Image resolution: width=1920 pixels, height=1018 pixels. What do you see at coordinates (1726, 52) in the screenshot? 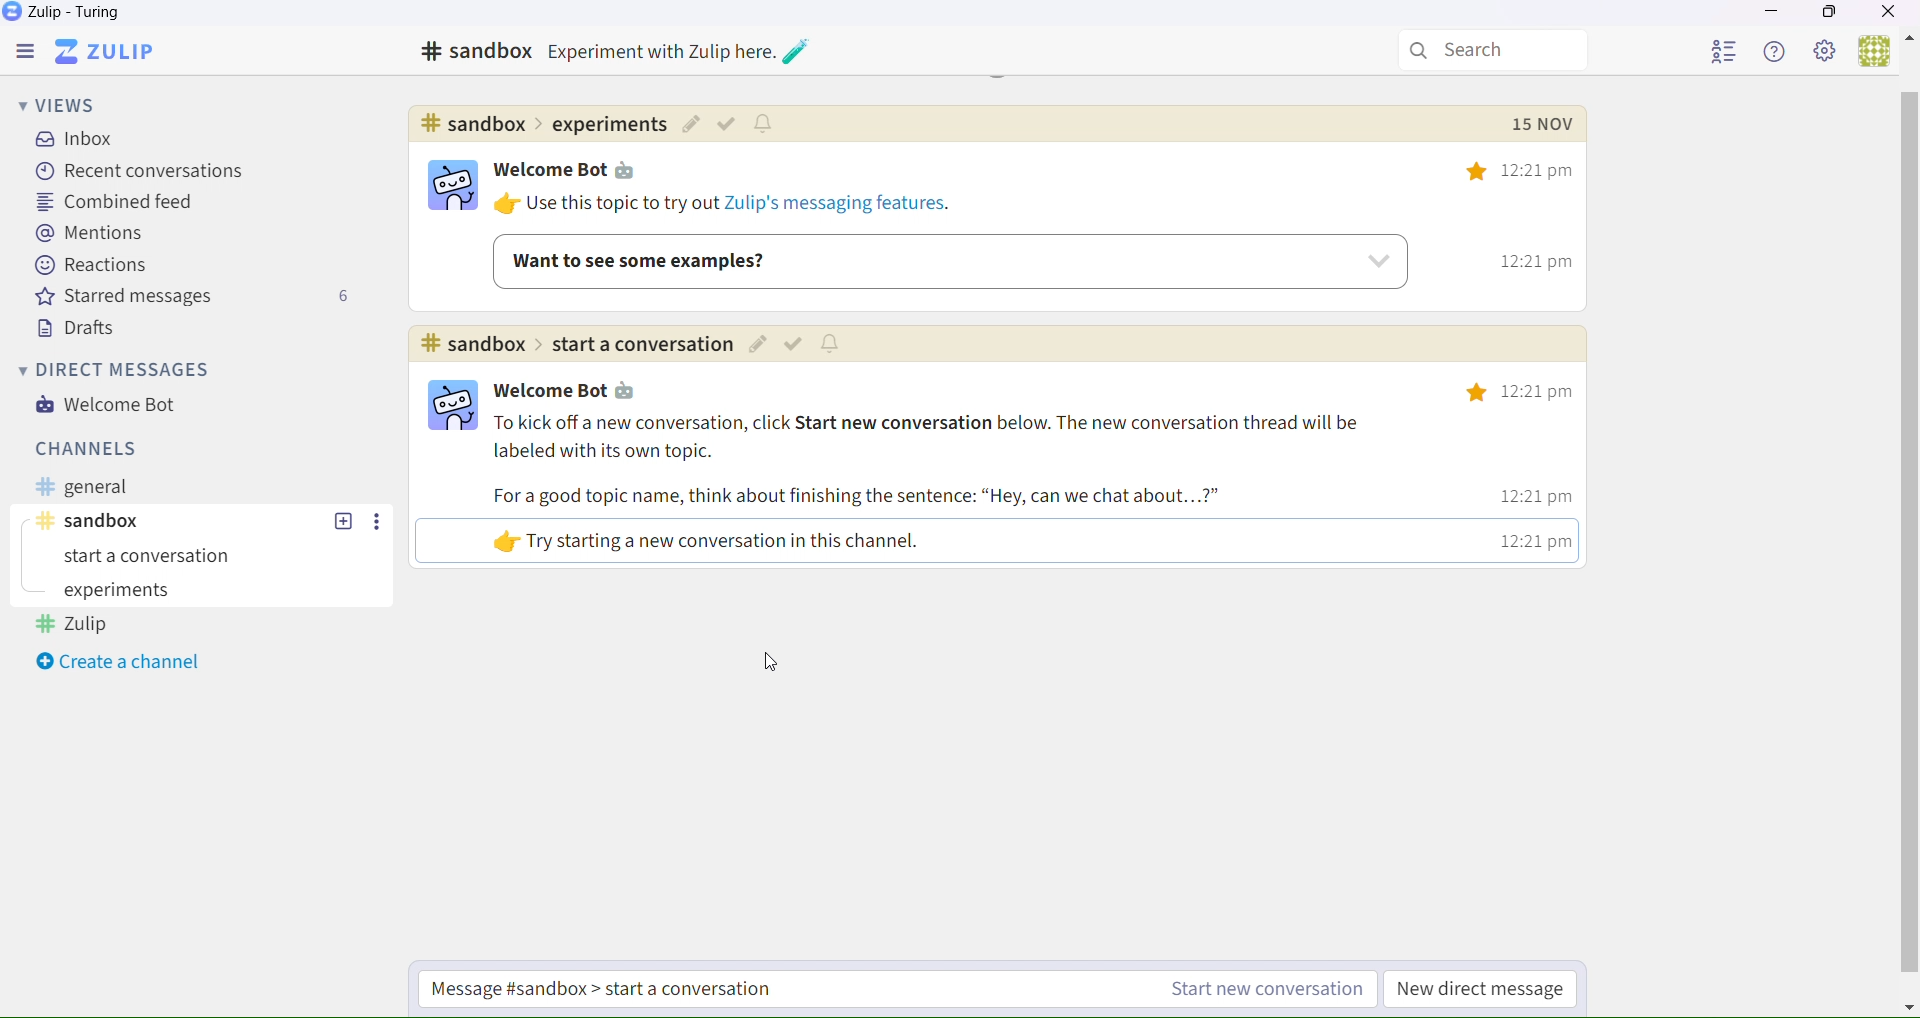
I see `User List` at bounding box center [1726, 52].